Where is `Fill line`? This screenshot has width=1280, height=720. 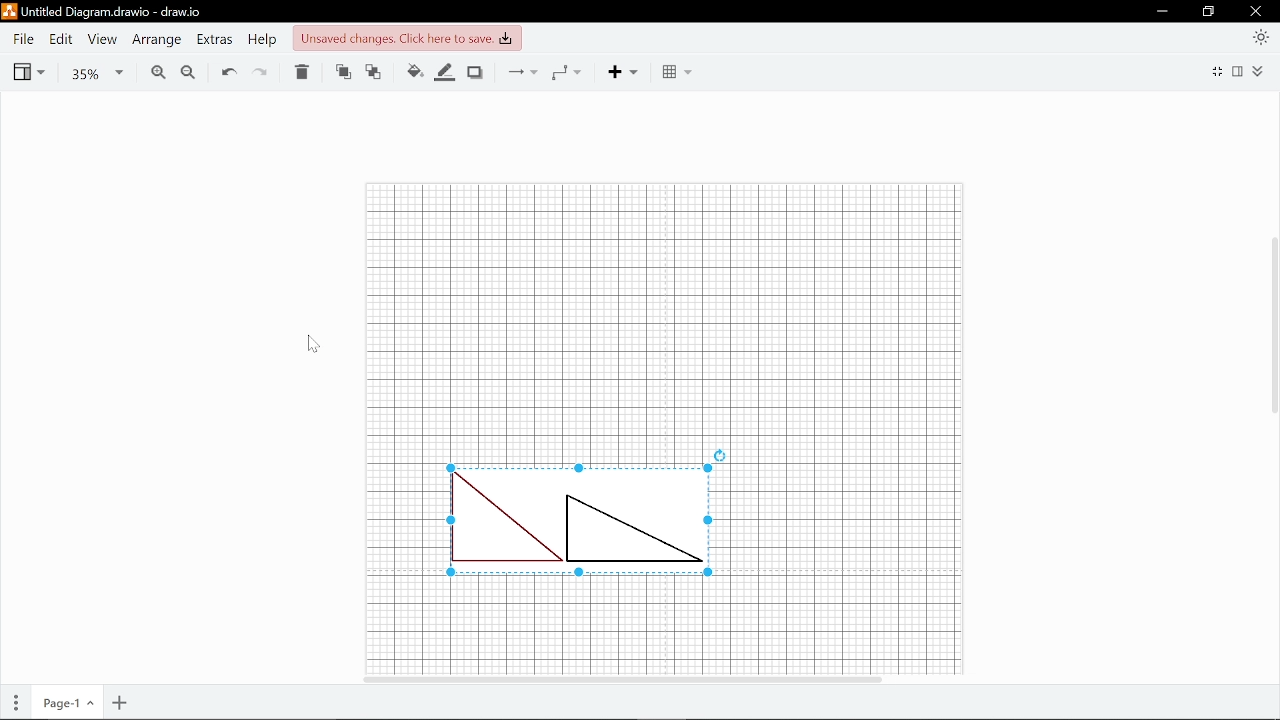
Fill line is located at coordinates (446, 73).